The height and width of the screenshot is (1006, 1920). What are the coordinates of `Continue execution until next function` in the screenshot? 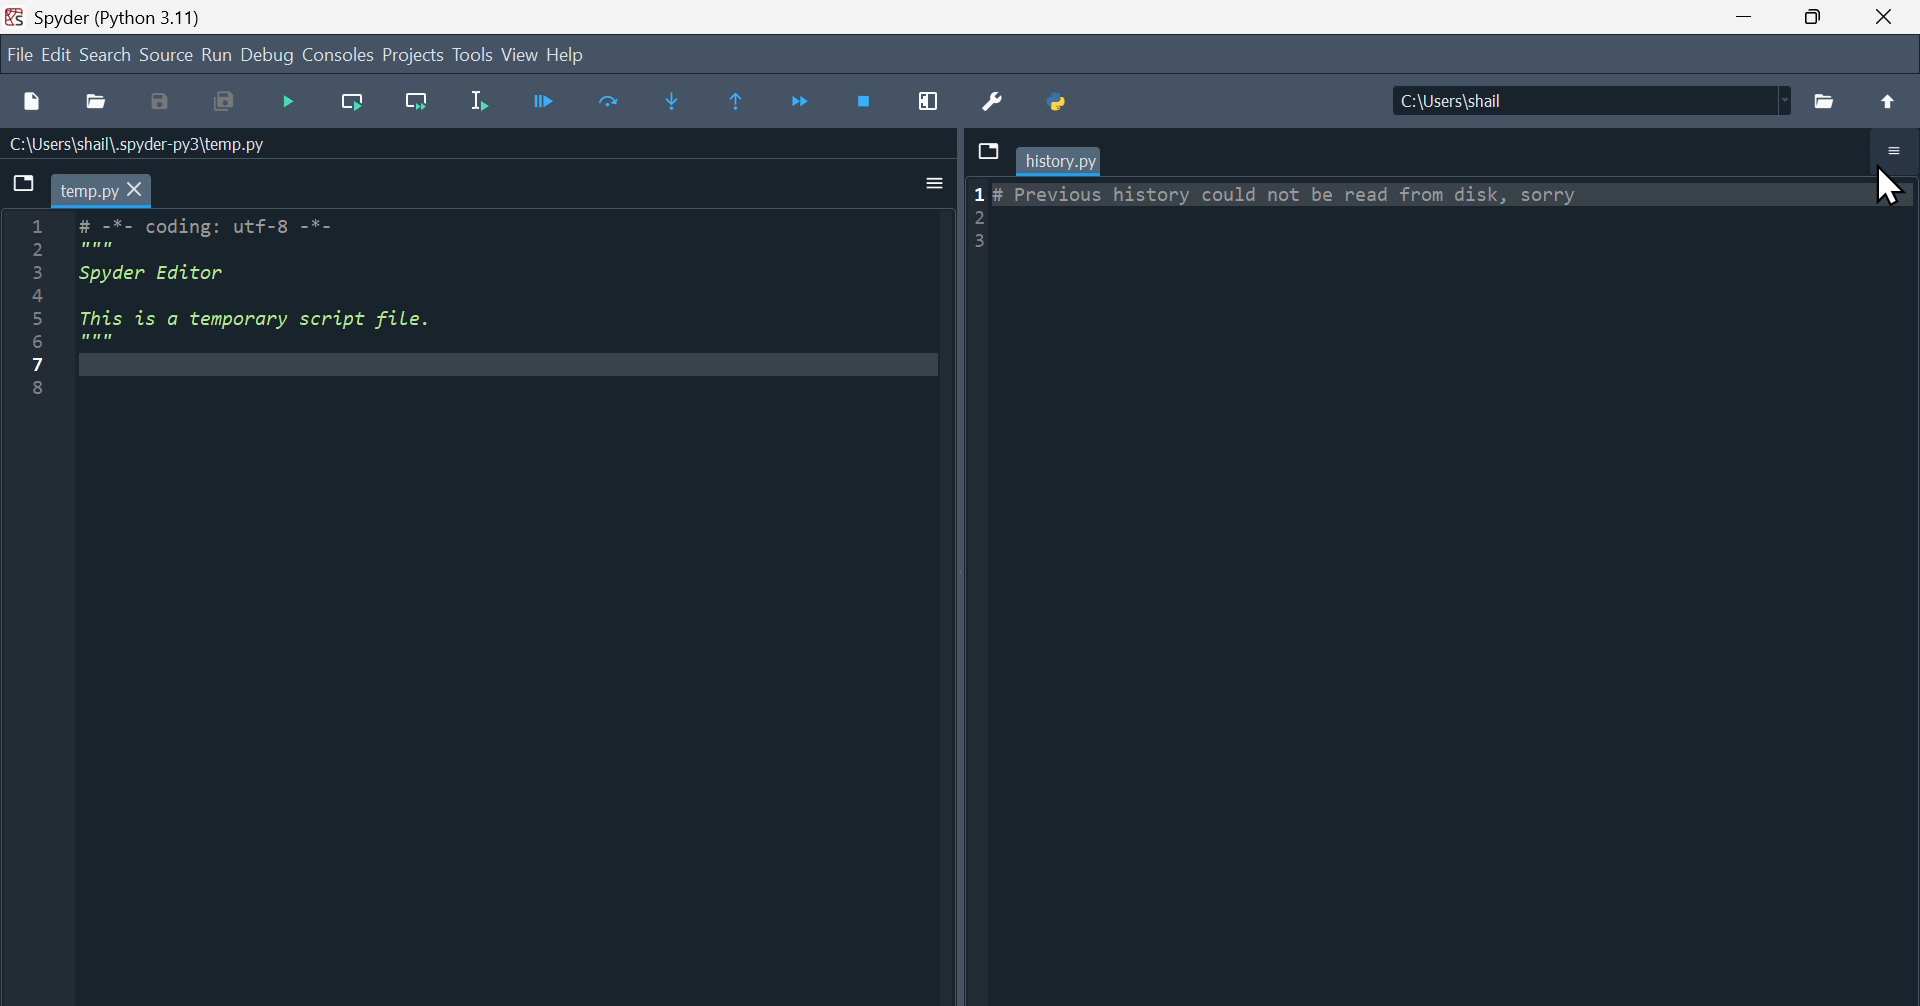 It's located at (808, 103).